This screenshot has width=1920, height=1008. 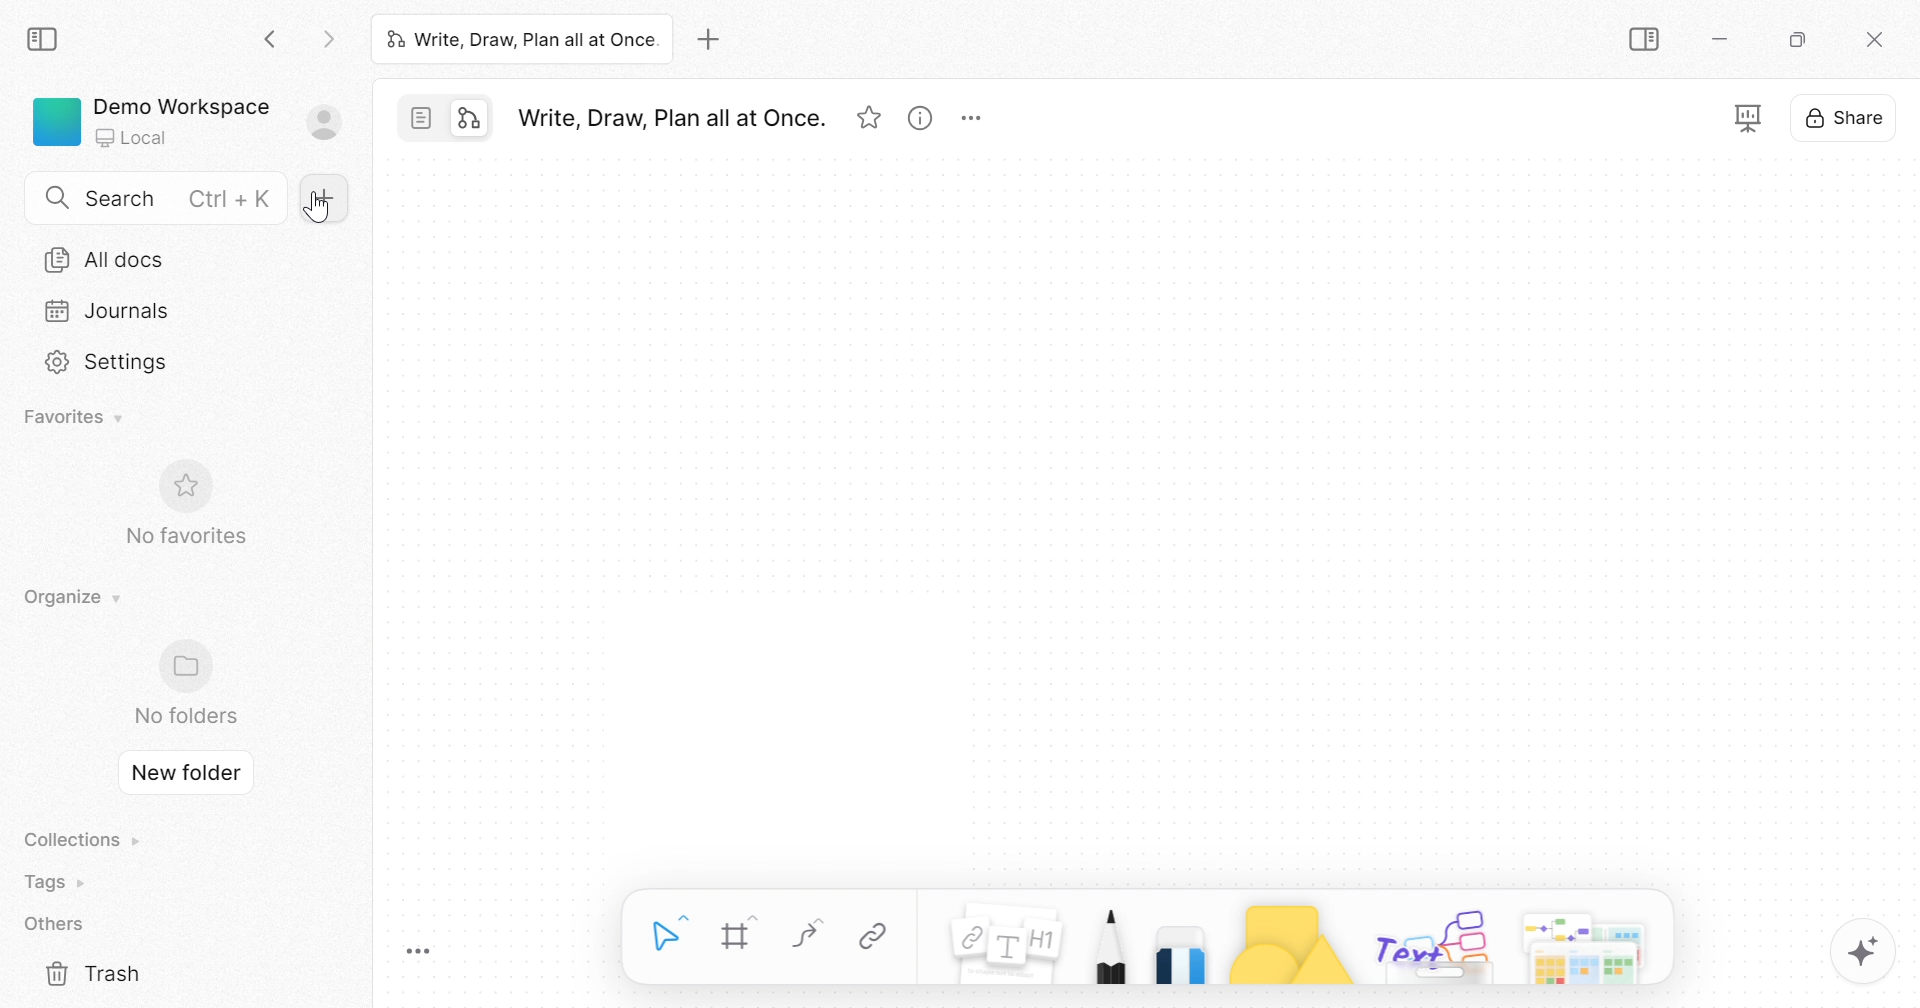 What do you see at coordinates (1876, 41) in the screenshot?
I see `Close` at bounding box center [1876, 41].